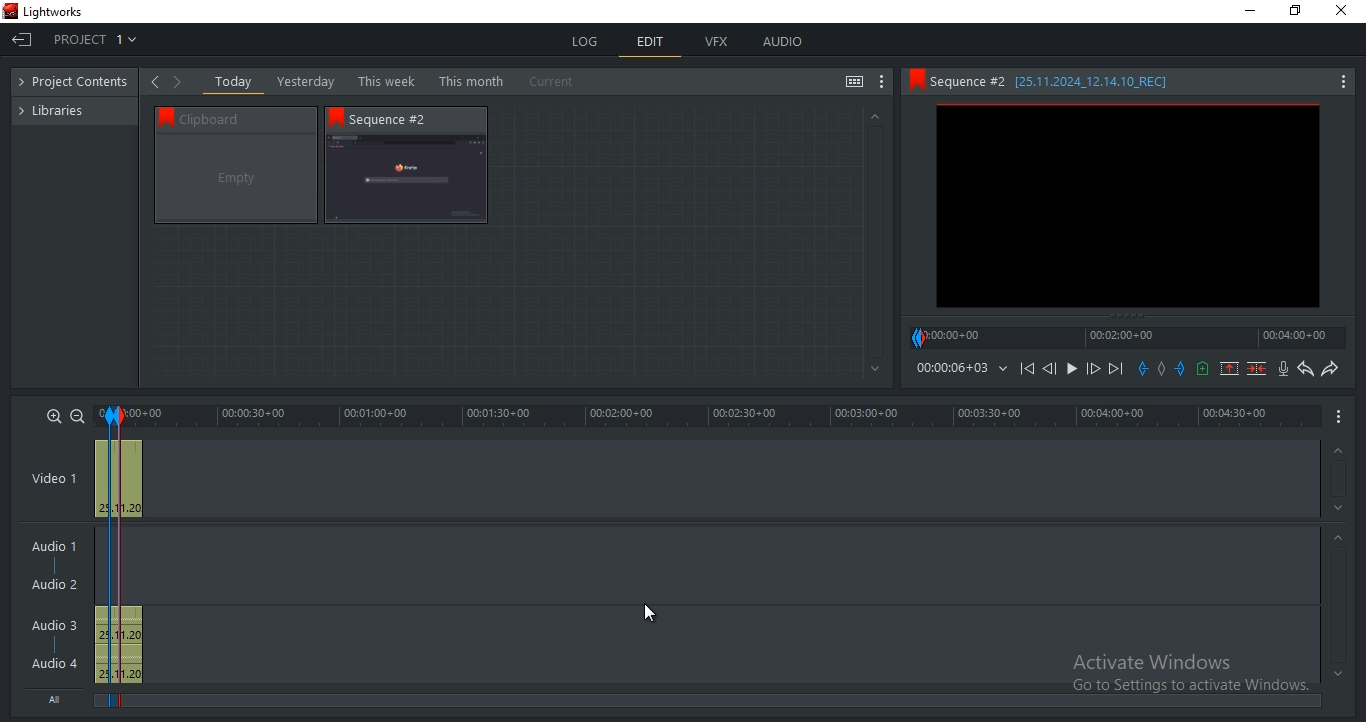 The height and width of the screenshot is (722, 1366). What do you see at coordinates (90, 39) in the screenshot?
I see `project 1 drop down` at bounding box center [90, 39].